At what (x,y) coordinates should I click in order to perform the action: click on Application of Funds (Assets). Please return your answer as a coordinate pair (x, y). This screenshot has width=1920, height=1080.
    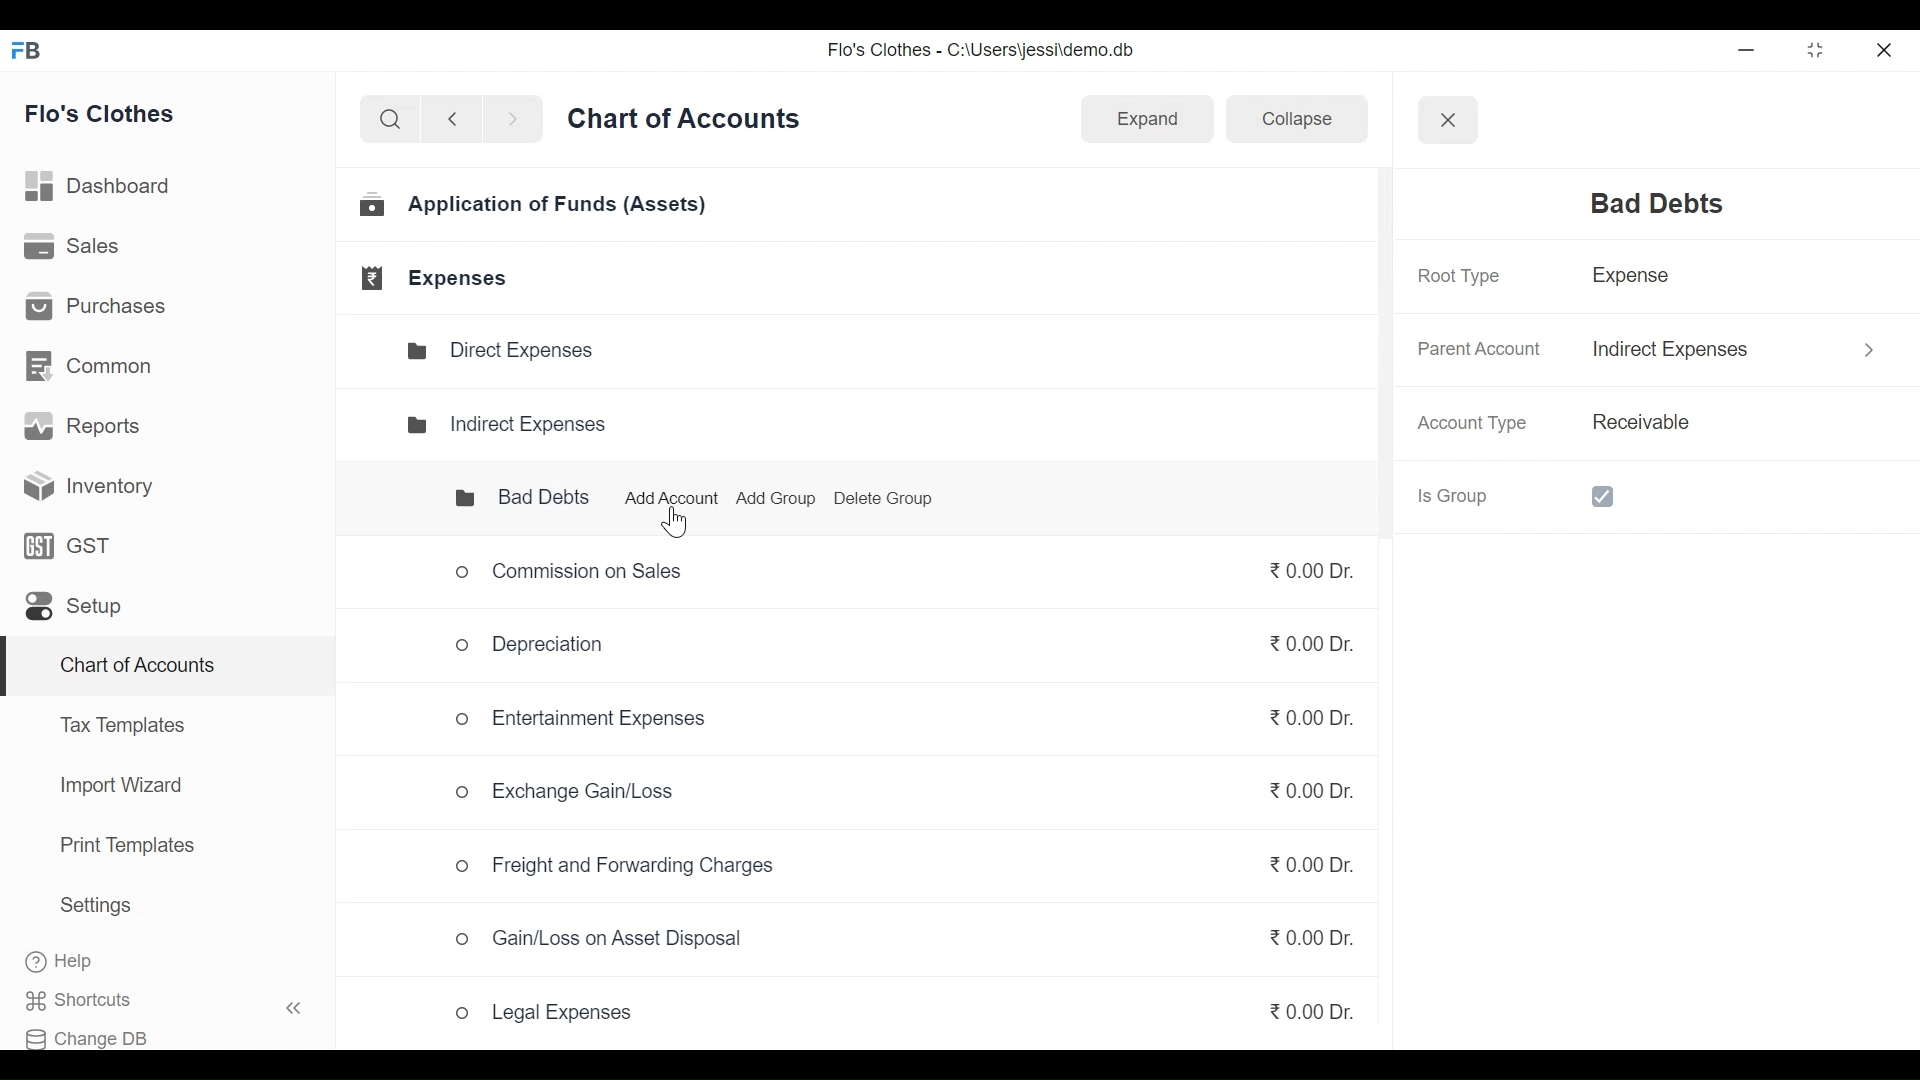
    Looking at the image, I should click on (536, 208).